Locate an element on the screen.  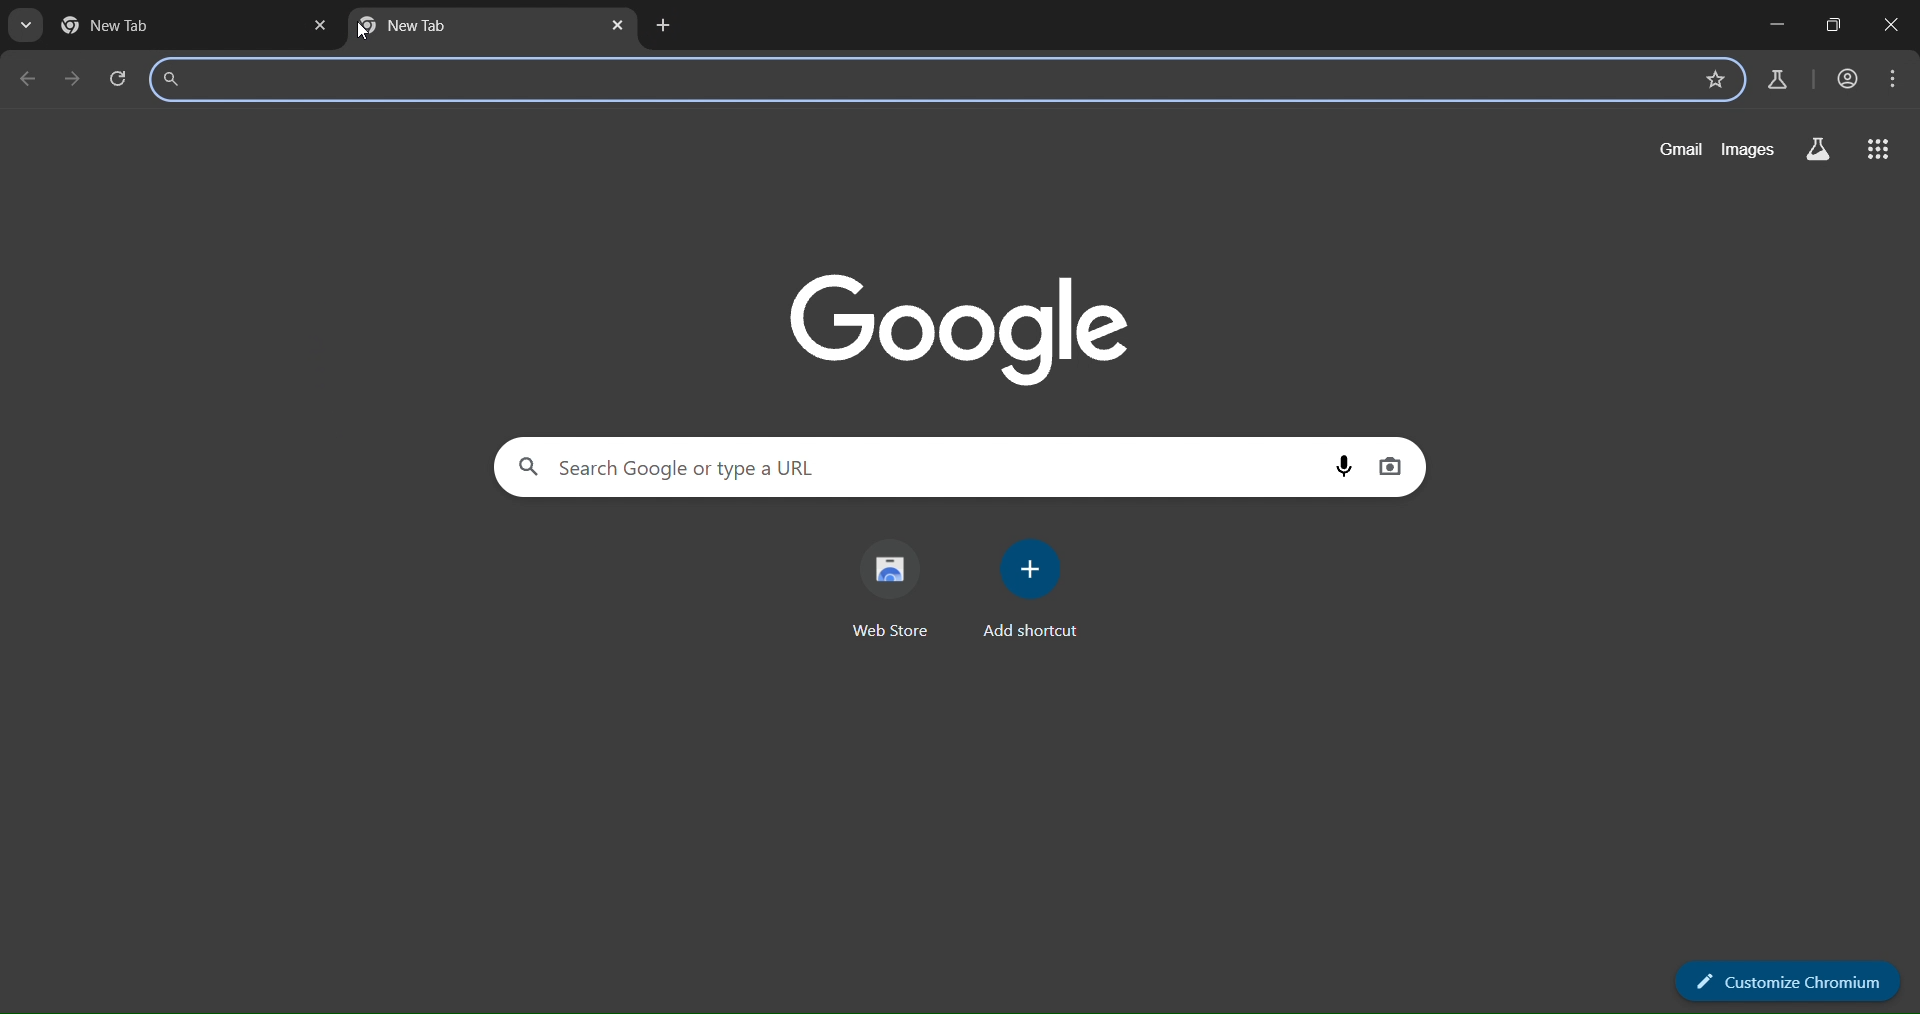
search labs is located at coordinates (1777, 80).